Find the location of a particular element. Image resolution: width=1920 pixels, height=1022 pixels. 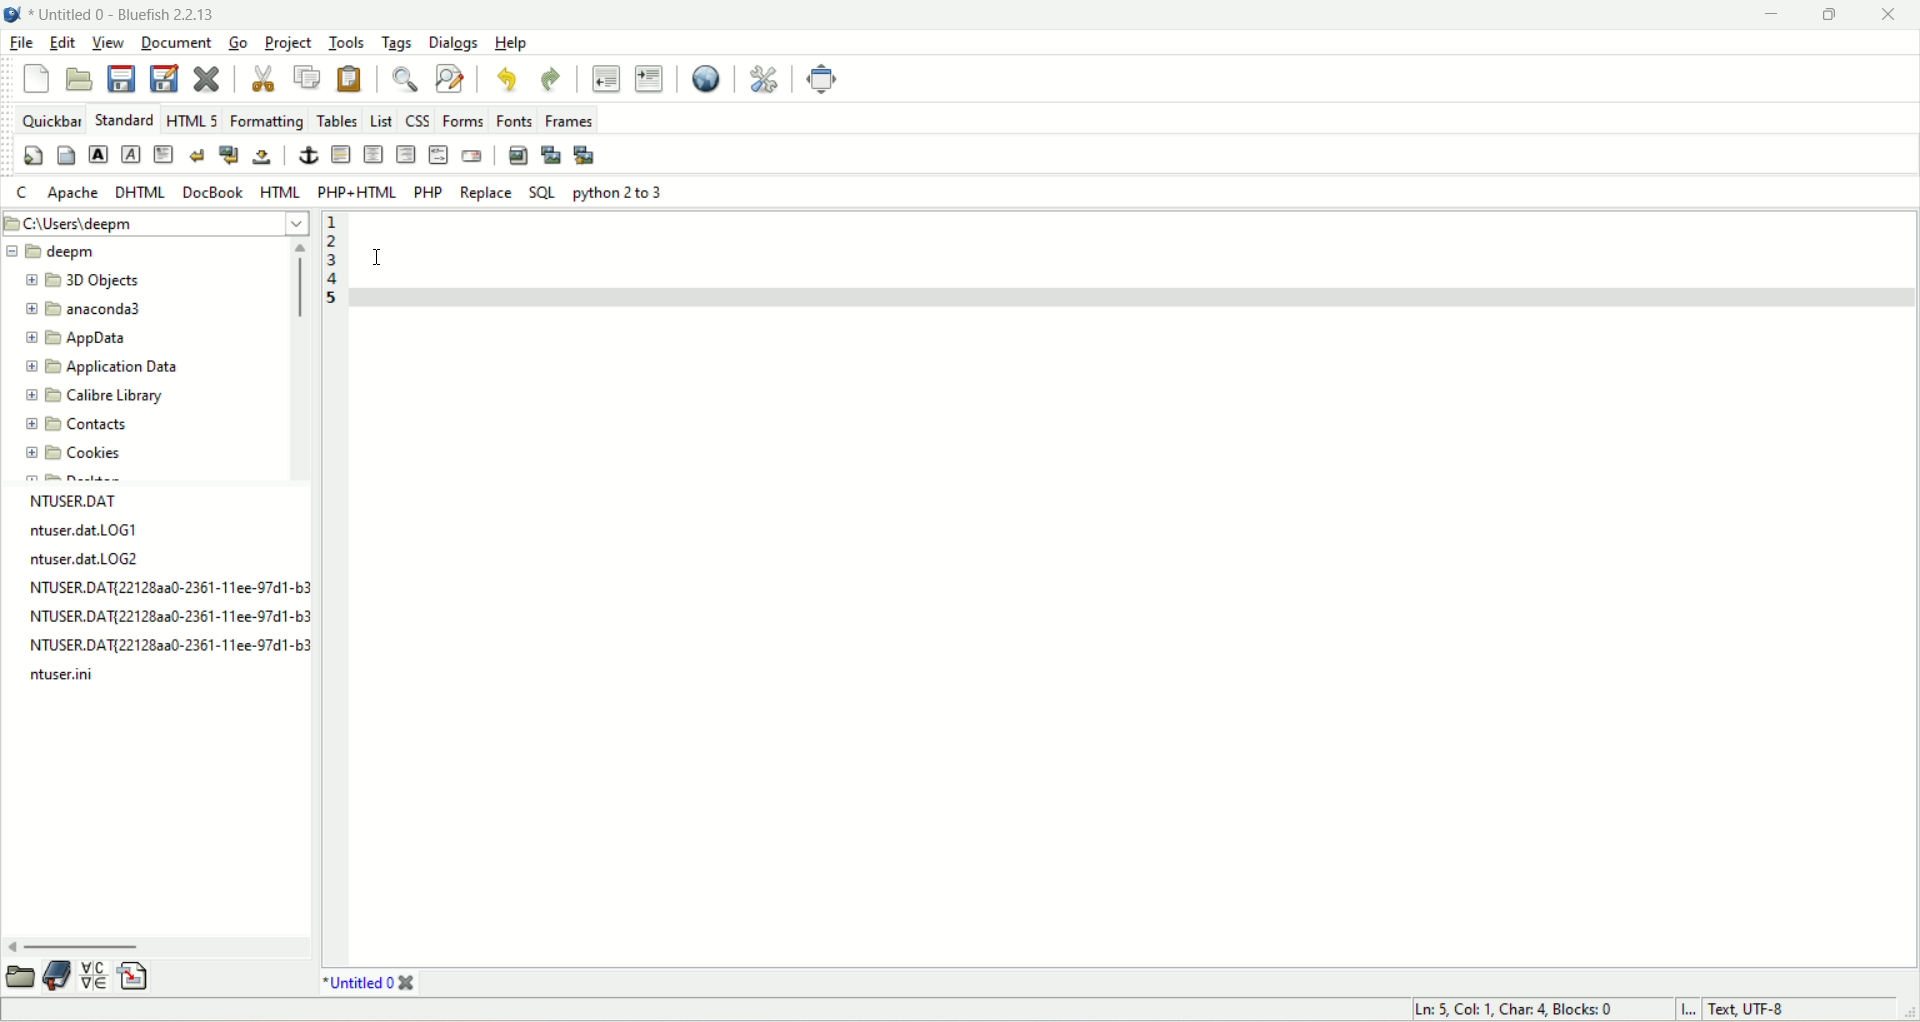

undo is located at coordinates (503, 77).